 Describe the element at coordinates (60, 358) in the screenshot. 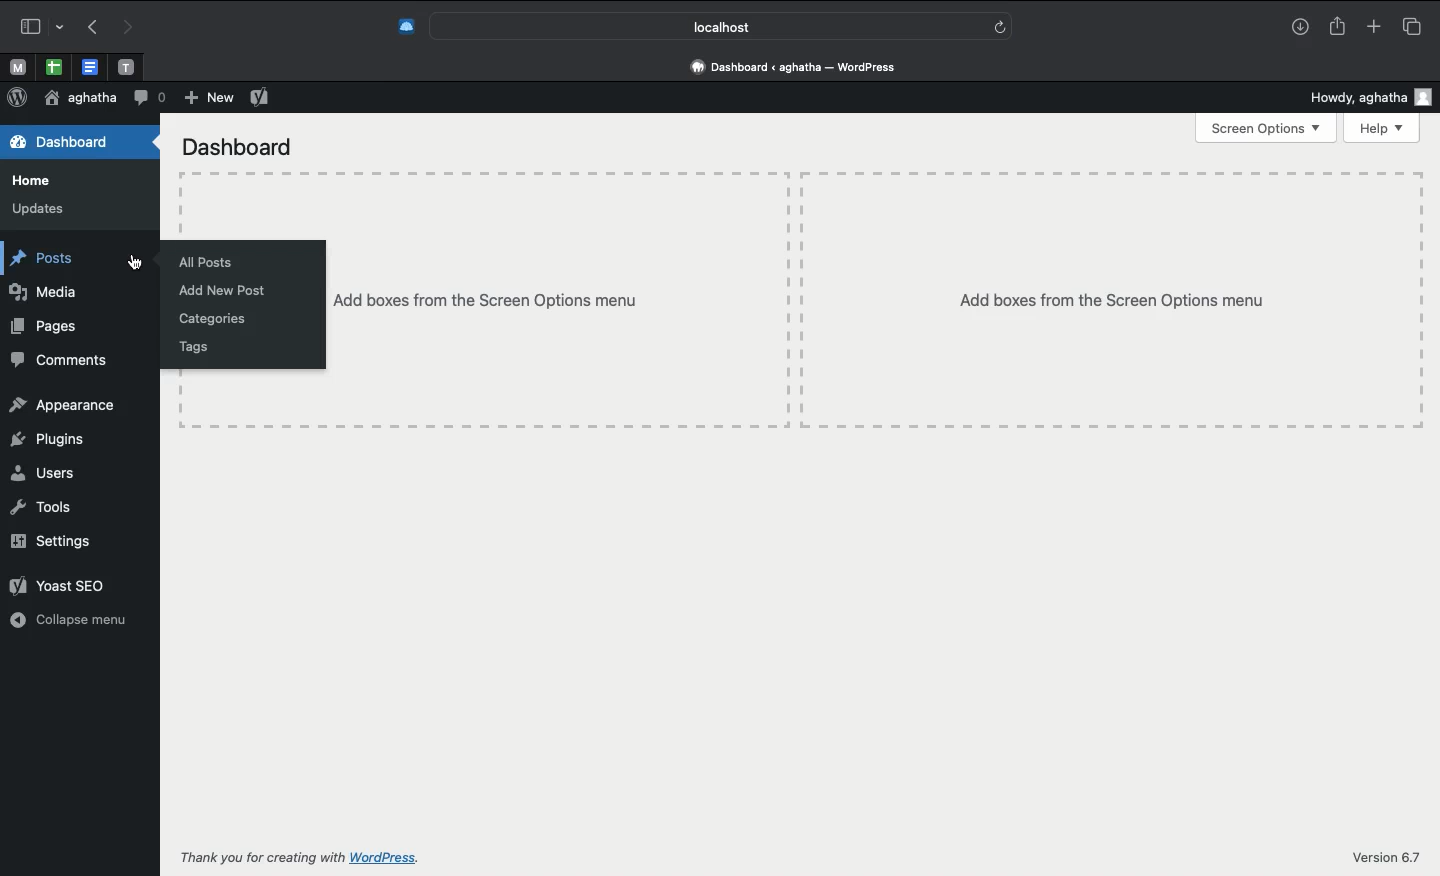

I see `Comments` at that location.